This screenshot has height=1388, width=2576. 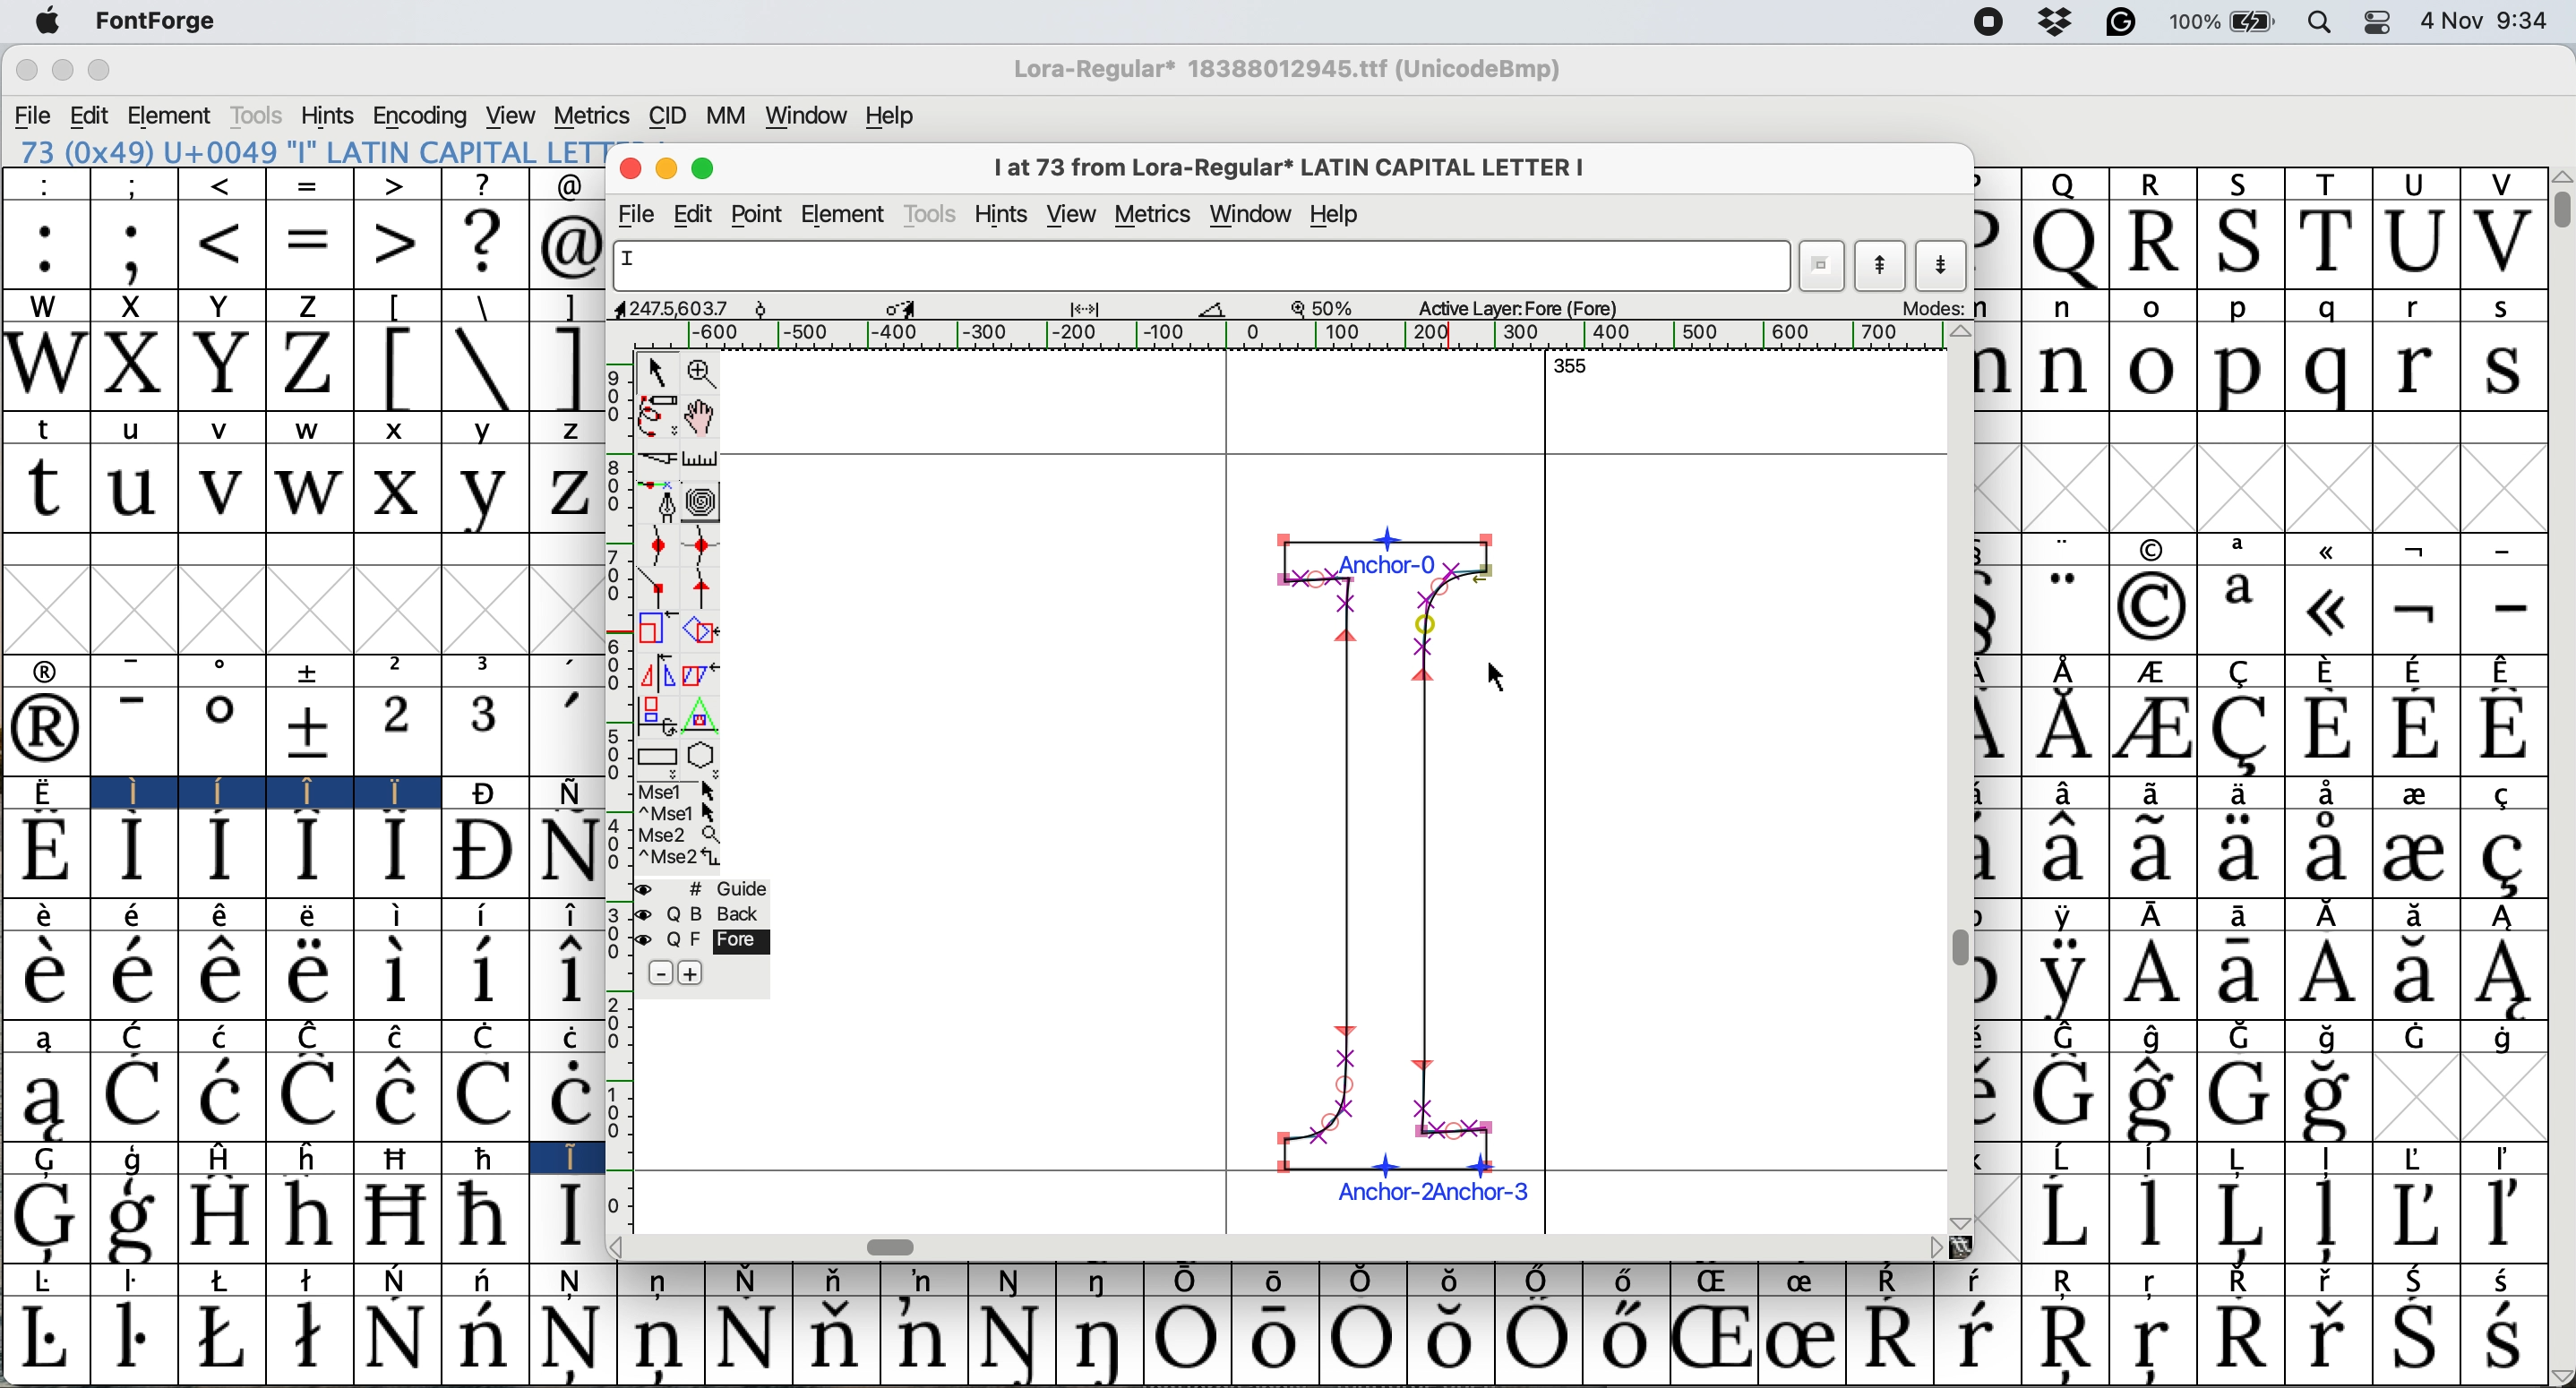 What do you see at coordinates (2414, 1214) in the screenshot?
I see `Symbol` at bounding box center [2414, 1214].